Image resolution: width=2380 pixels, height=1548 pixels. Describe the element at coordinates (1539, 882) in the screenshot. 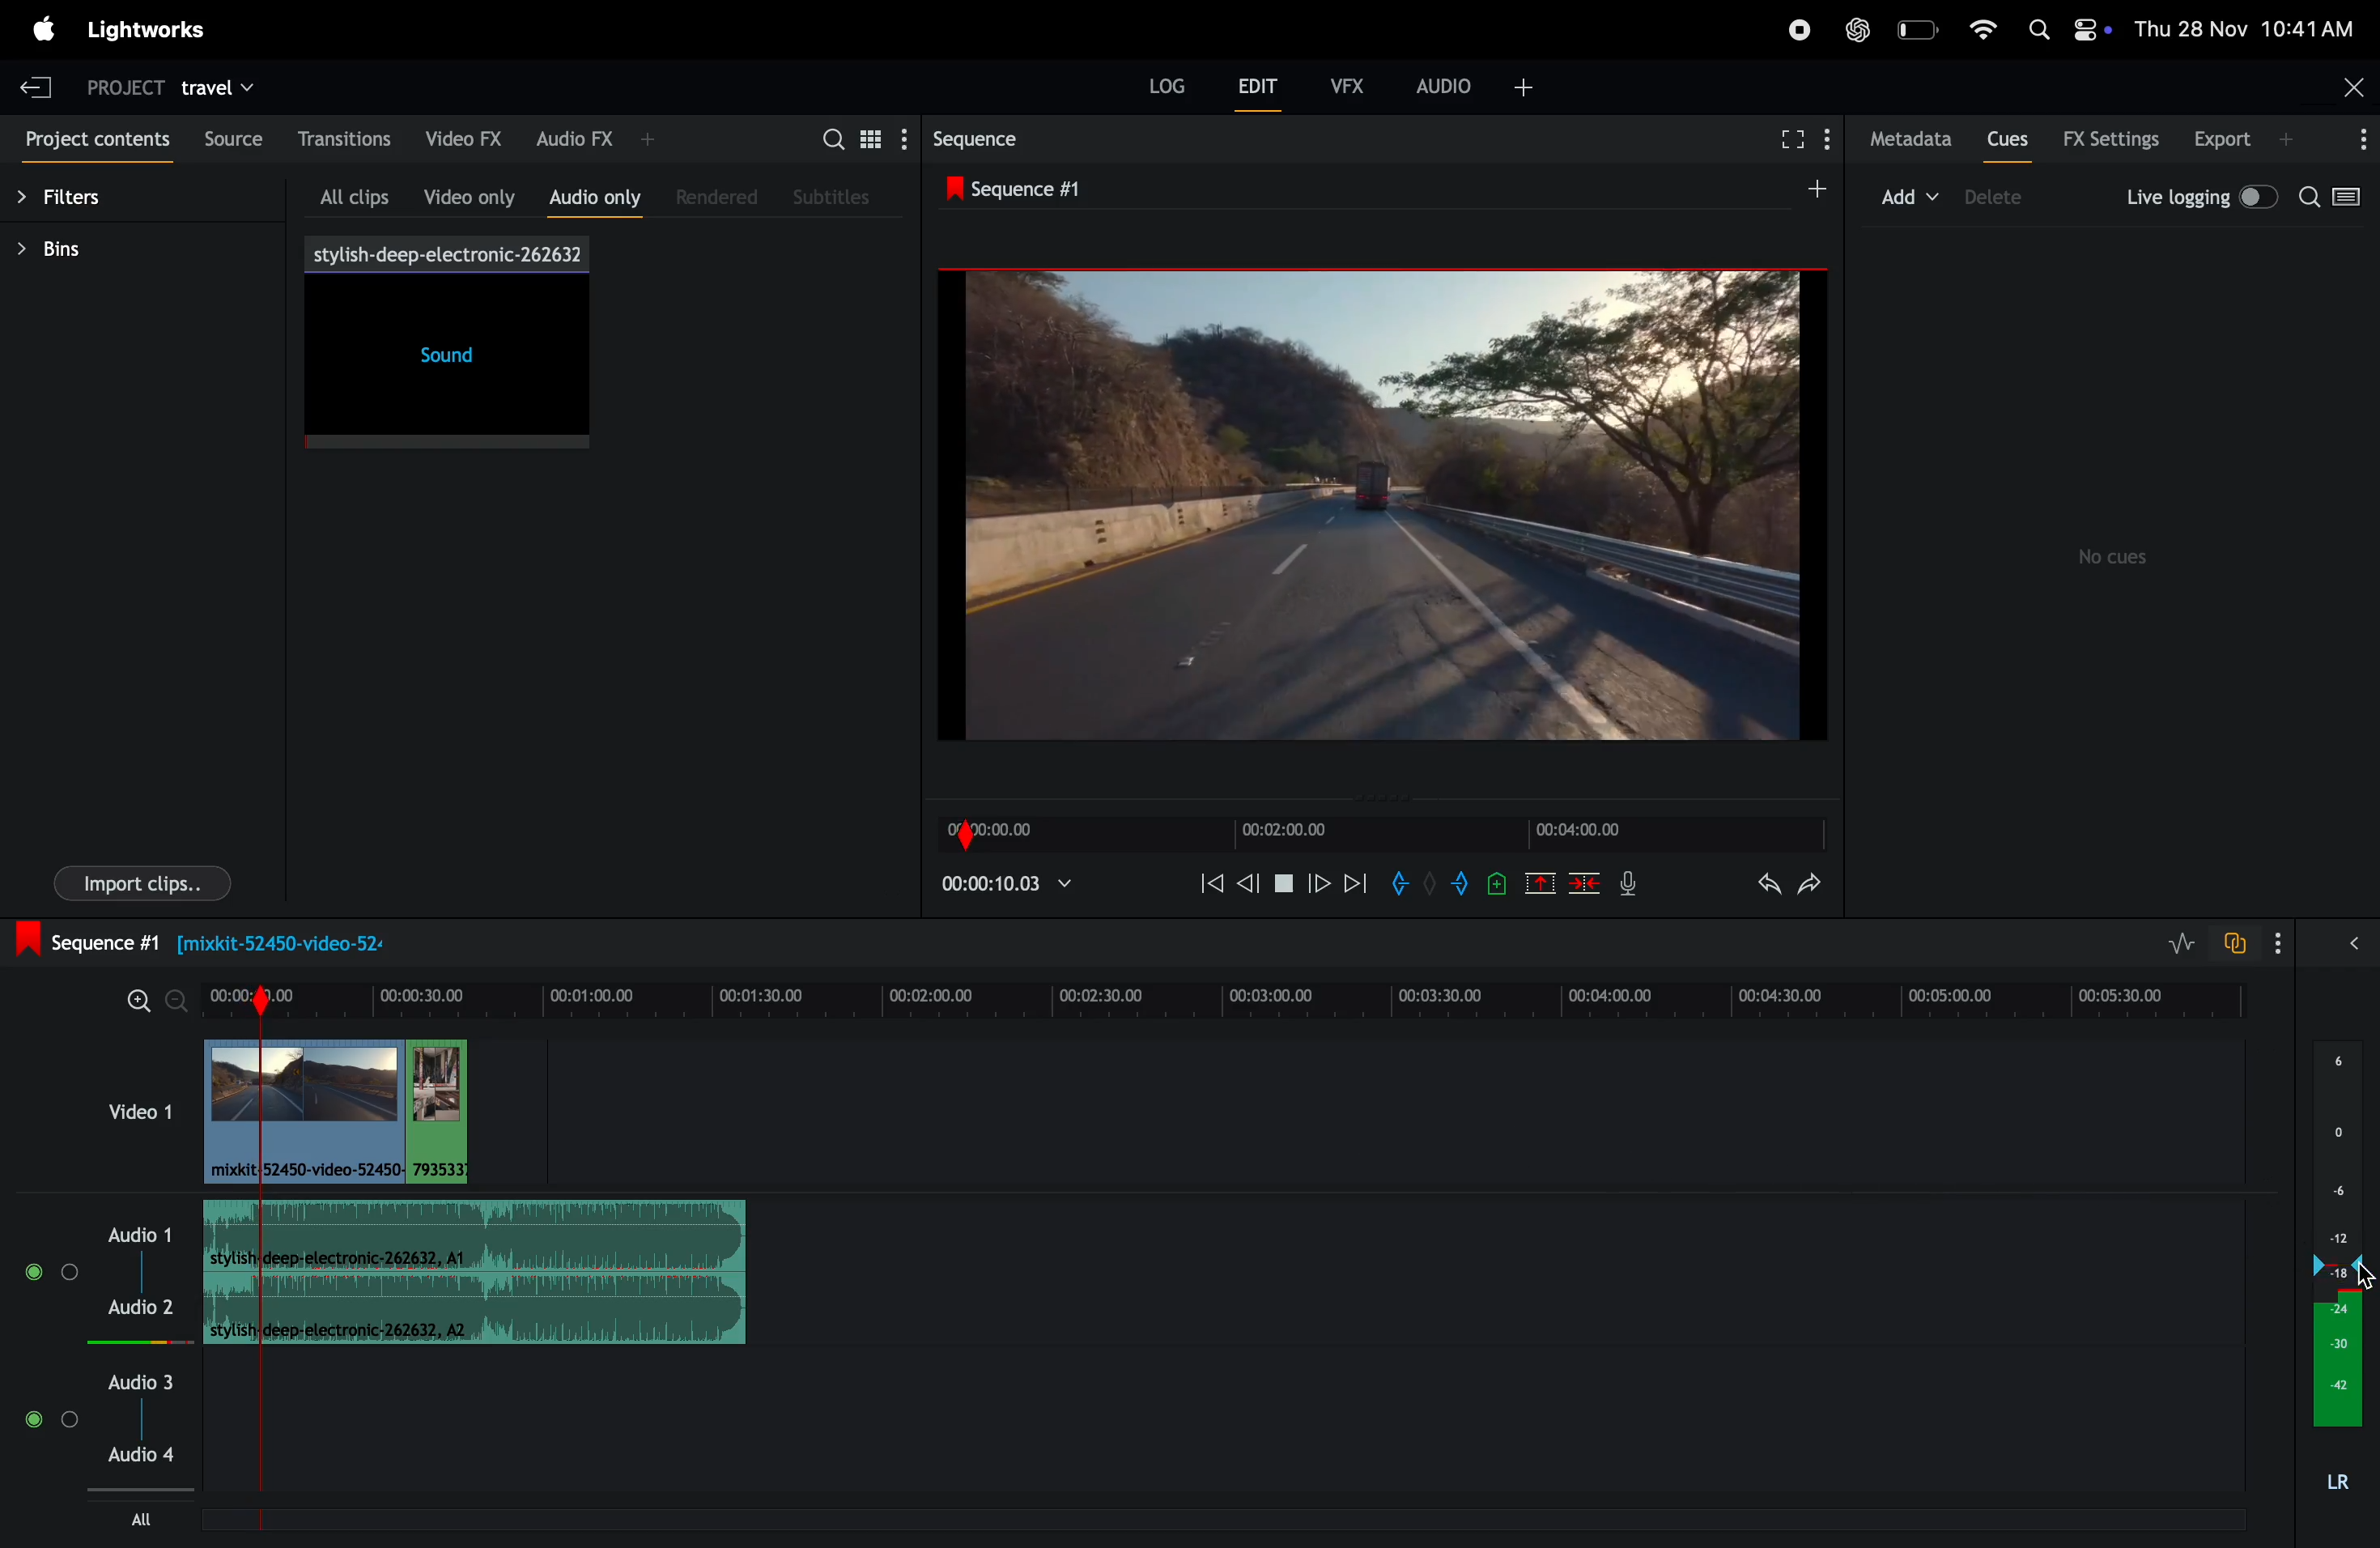

I see `remove marked position` at that location.